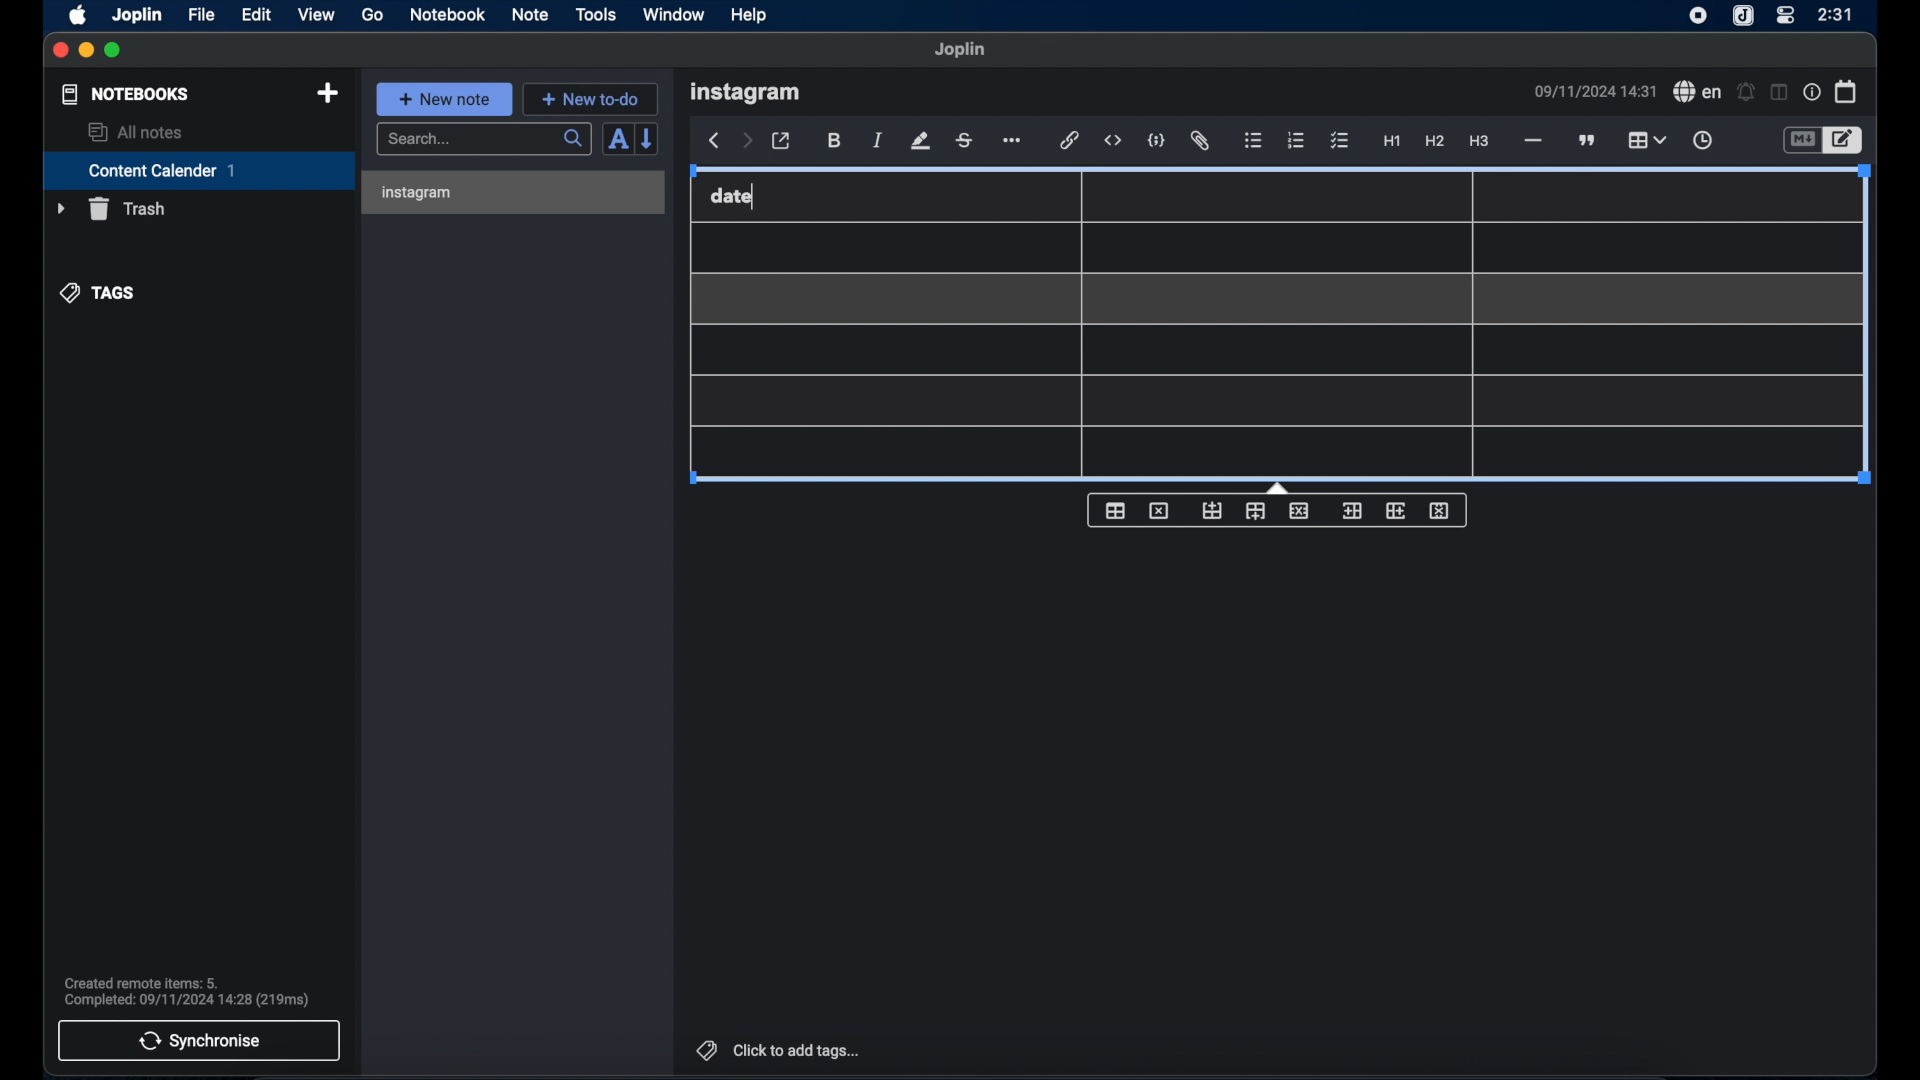 The height and width of the screenshot is (1080, 1920). Describe the element at coordinates (1742, 16) in the screenshot. I see `joplin icon` at that location.